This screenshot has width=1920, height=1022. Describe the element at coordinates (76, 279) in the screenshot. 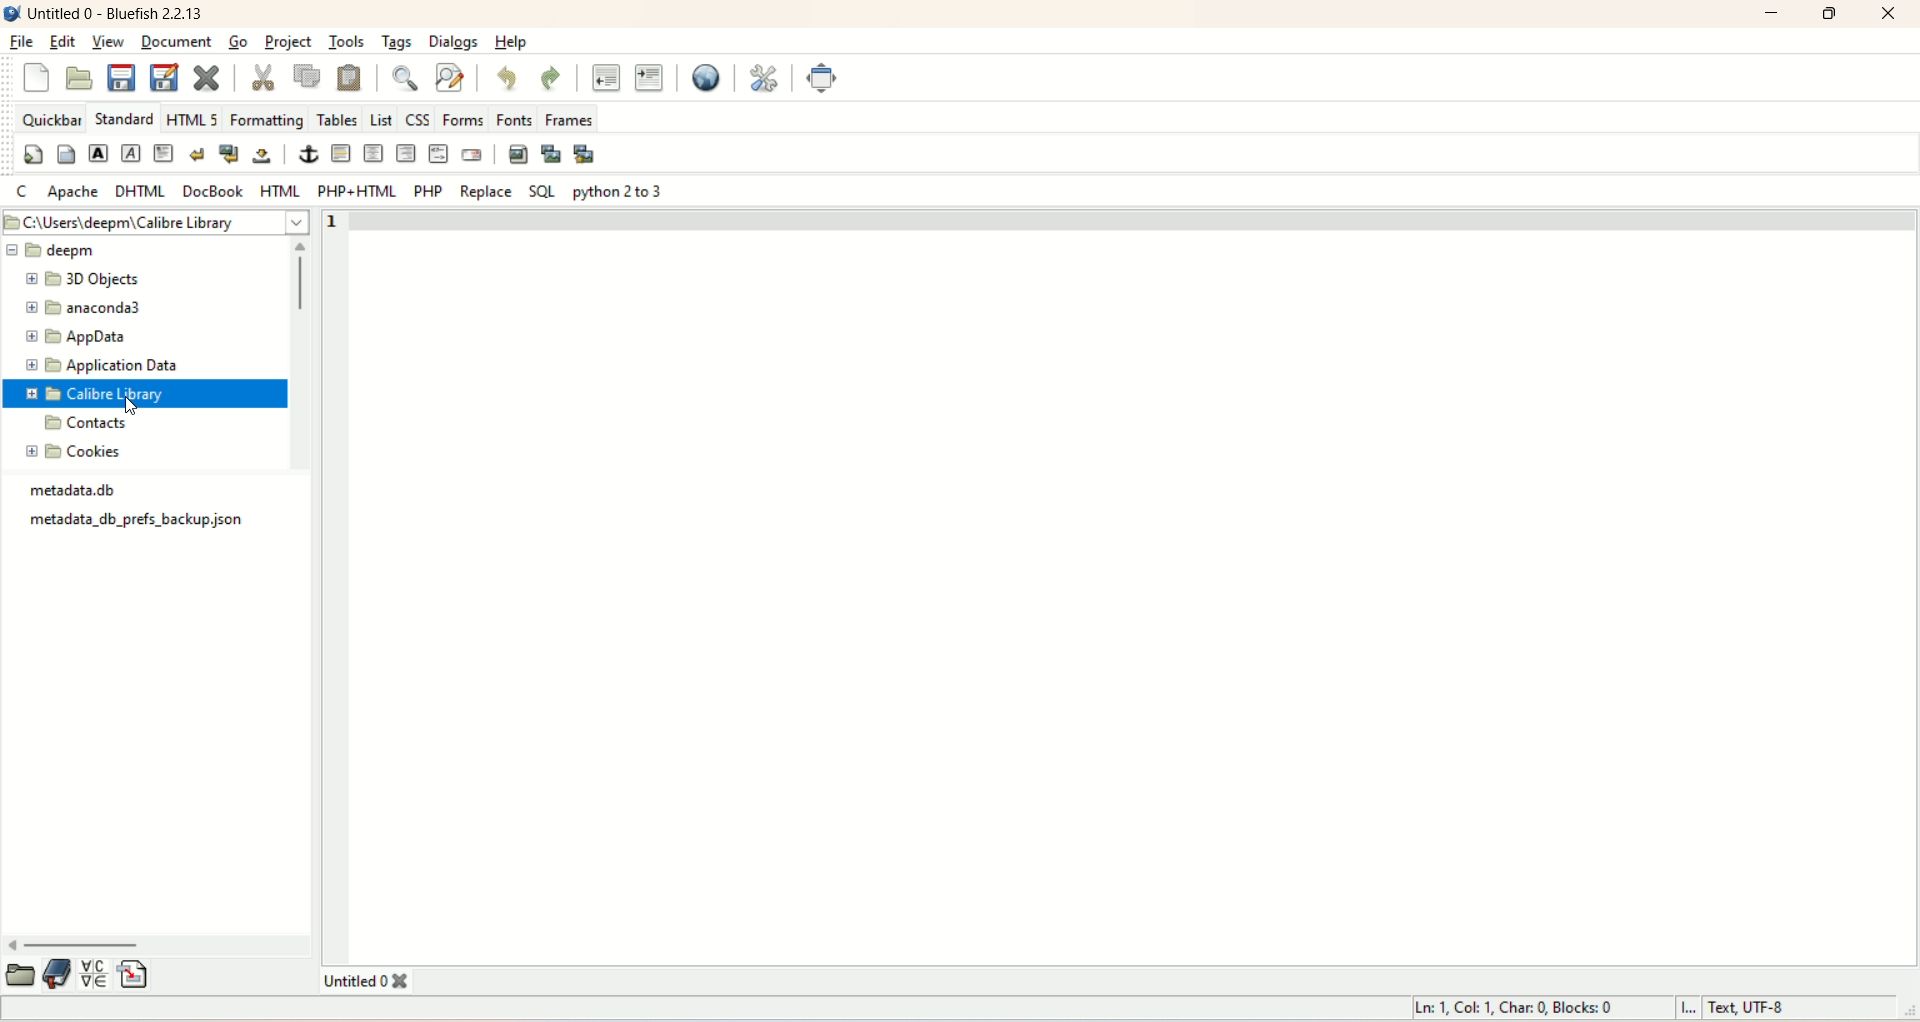

I see `3D object` at that location.